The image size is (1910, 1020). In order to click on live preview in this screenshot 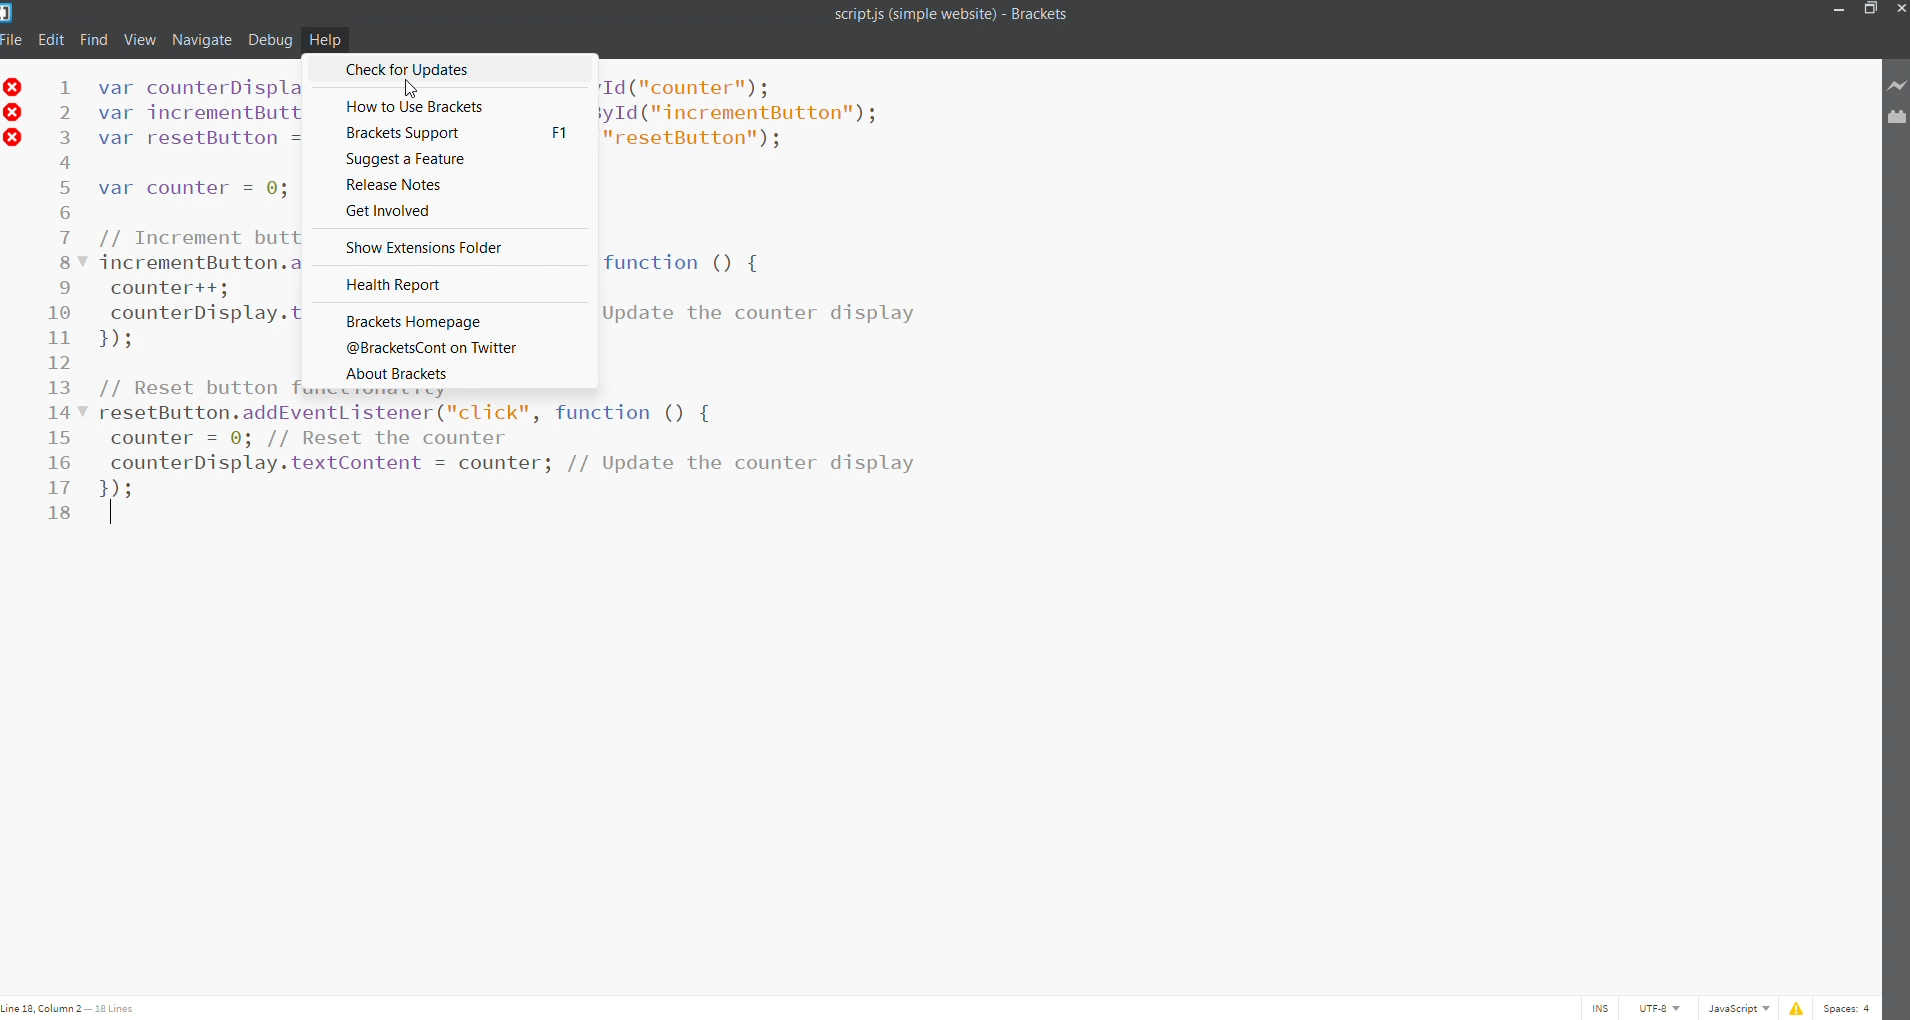, I will do `click(1898, 84)`.